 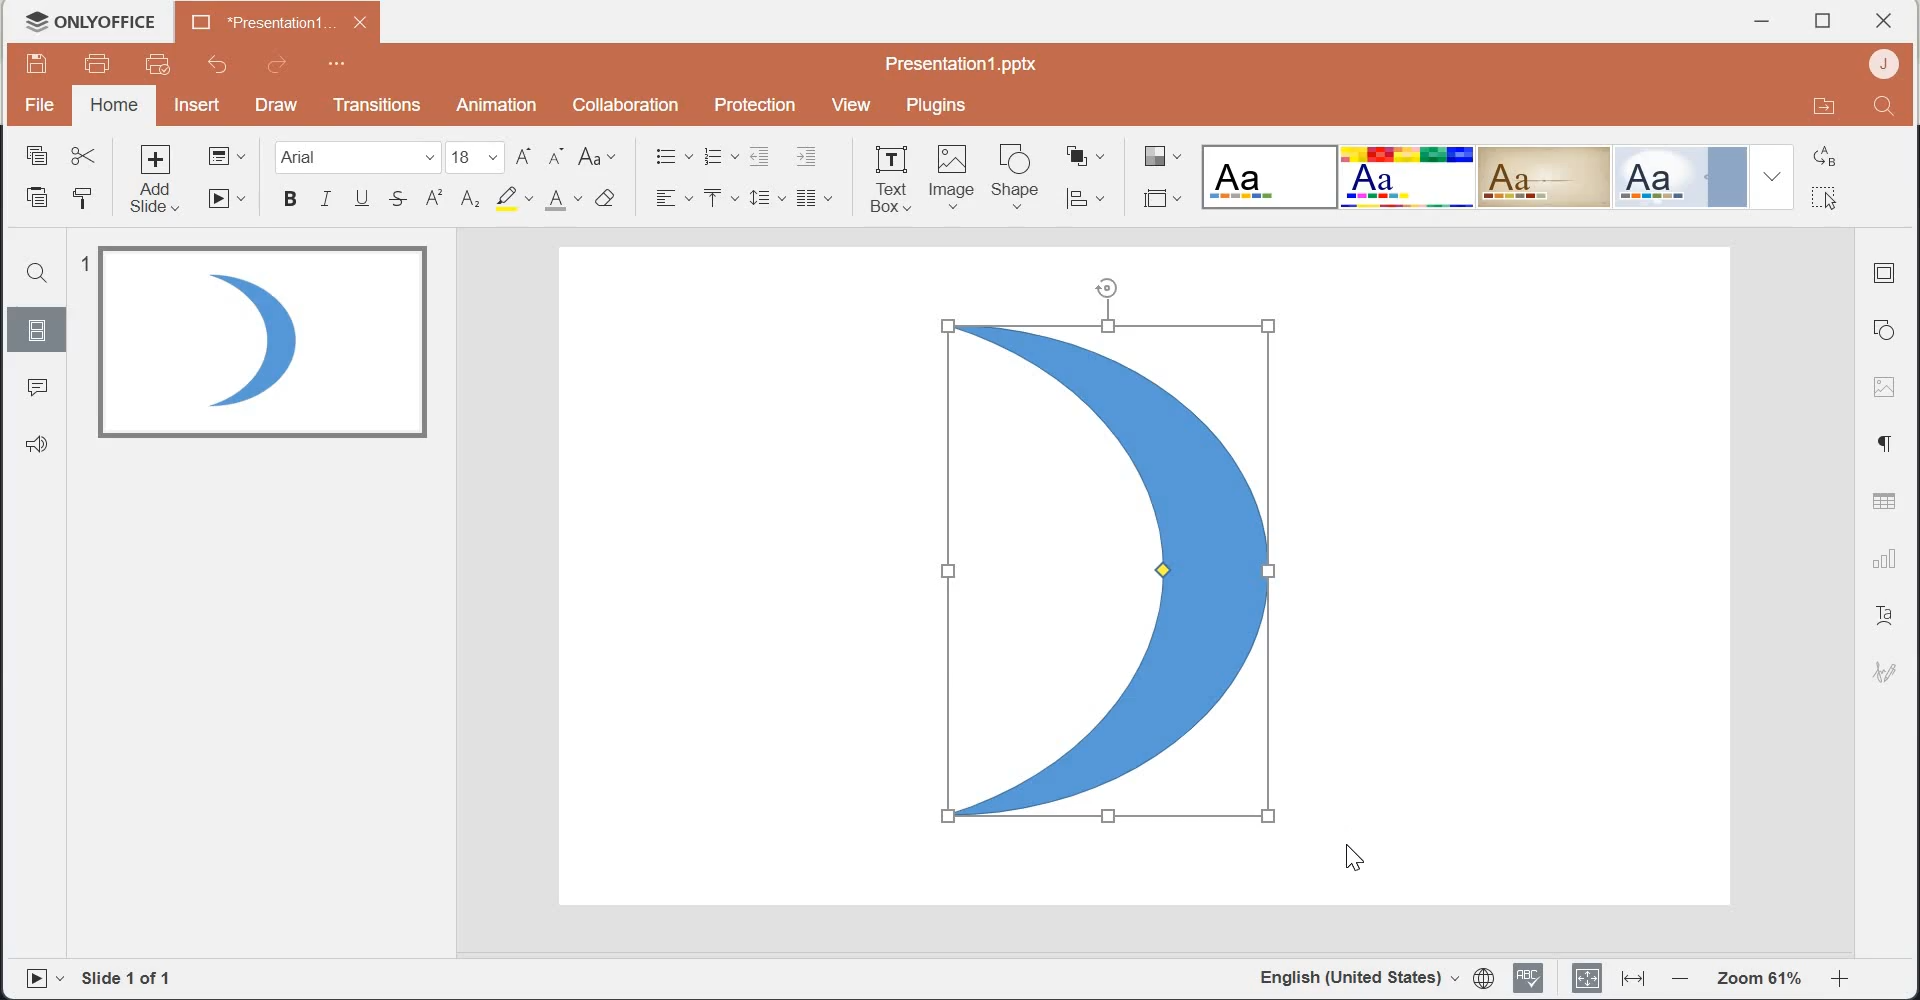 I want to click on Save, so click(x=41, y=63).